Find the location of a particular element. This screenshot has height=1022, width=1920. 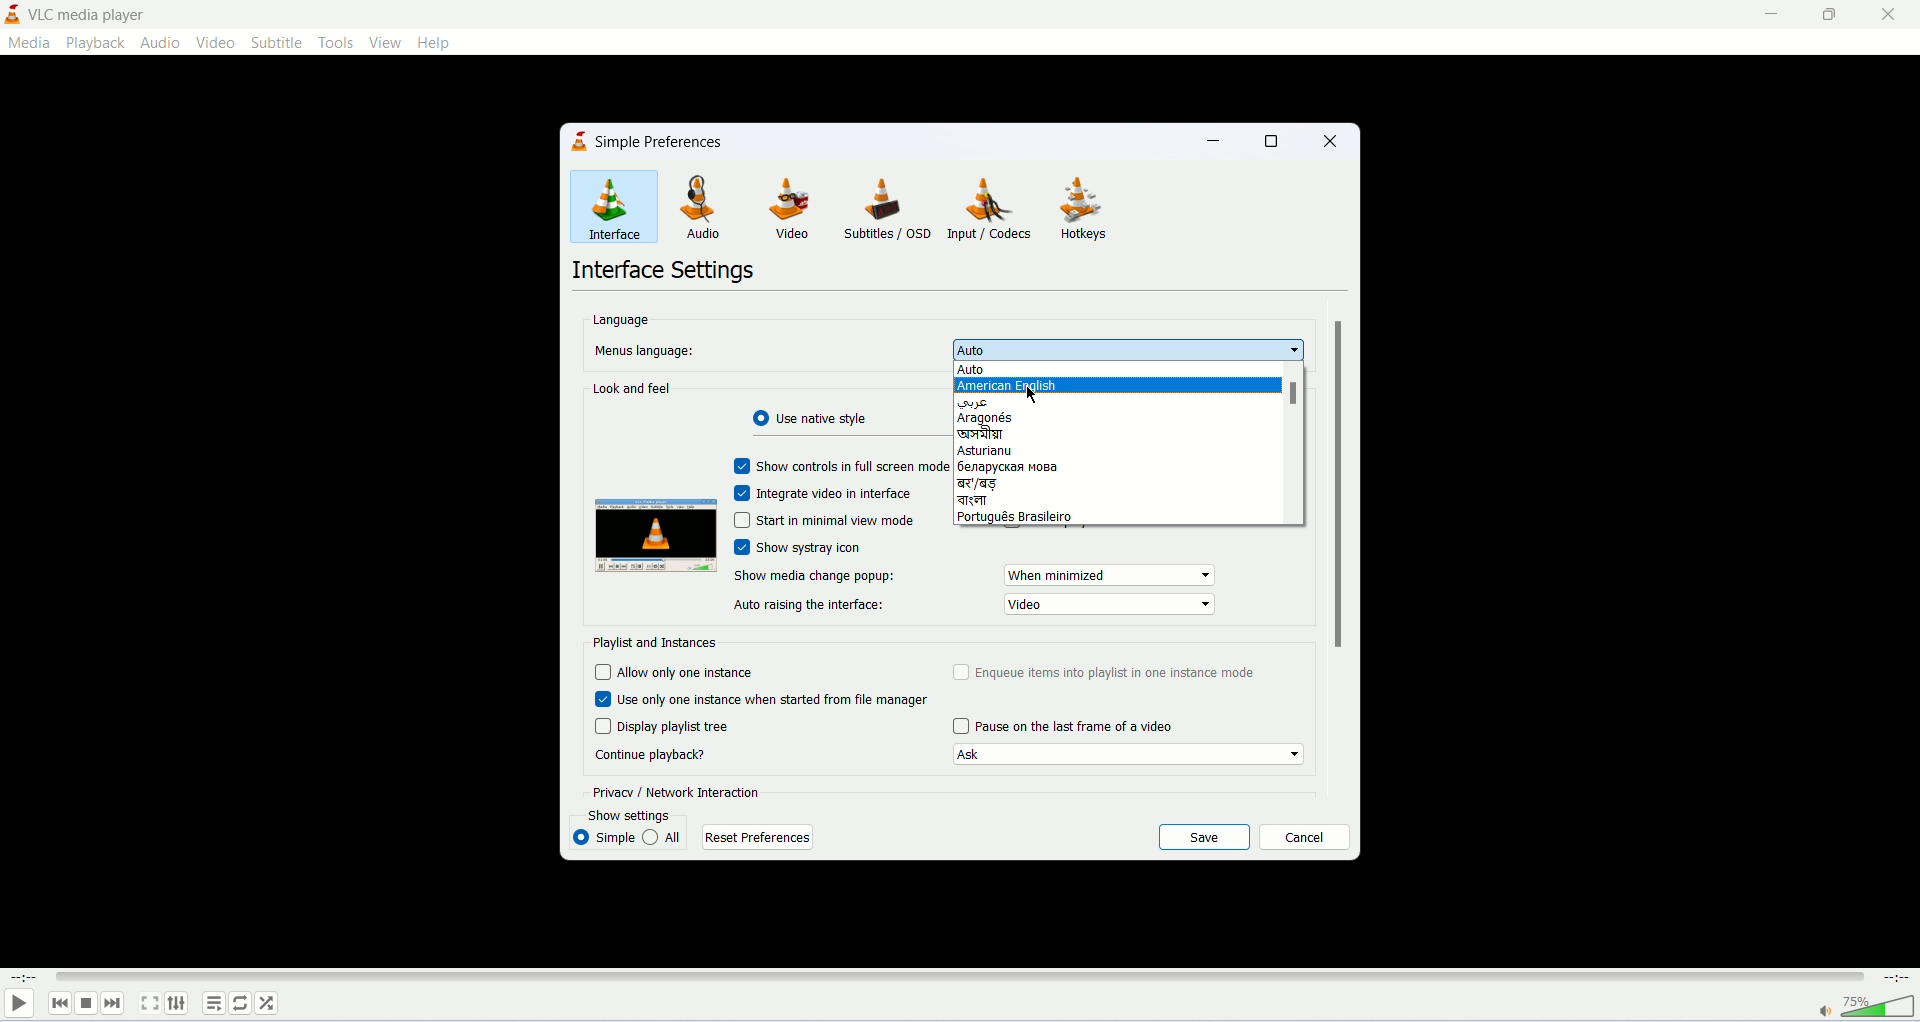

auto is located at coordinates (1128, 351).